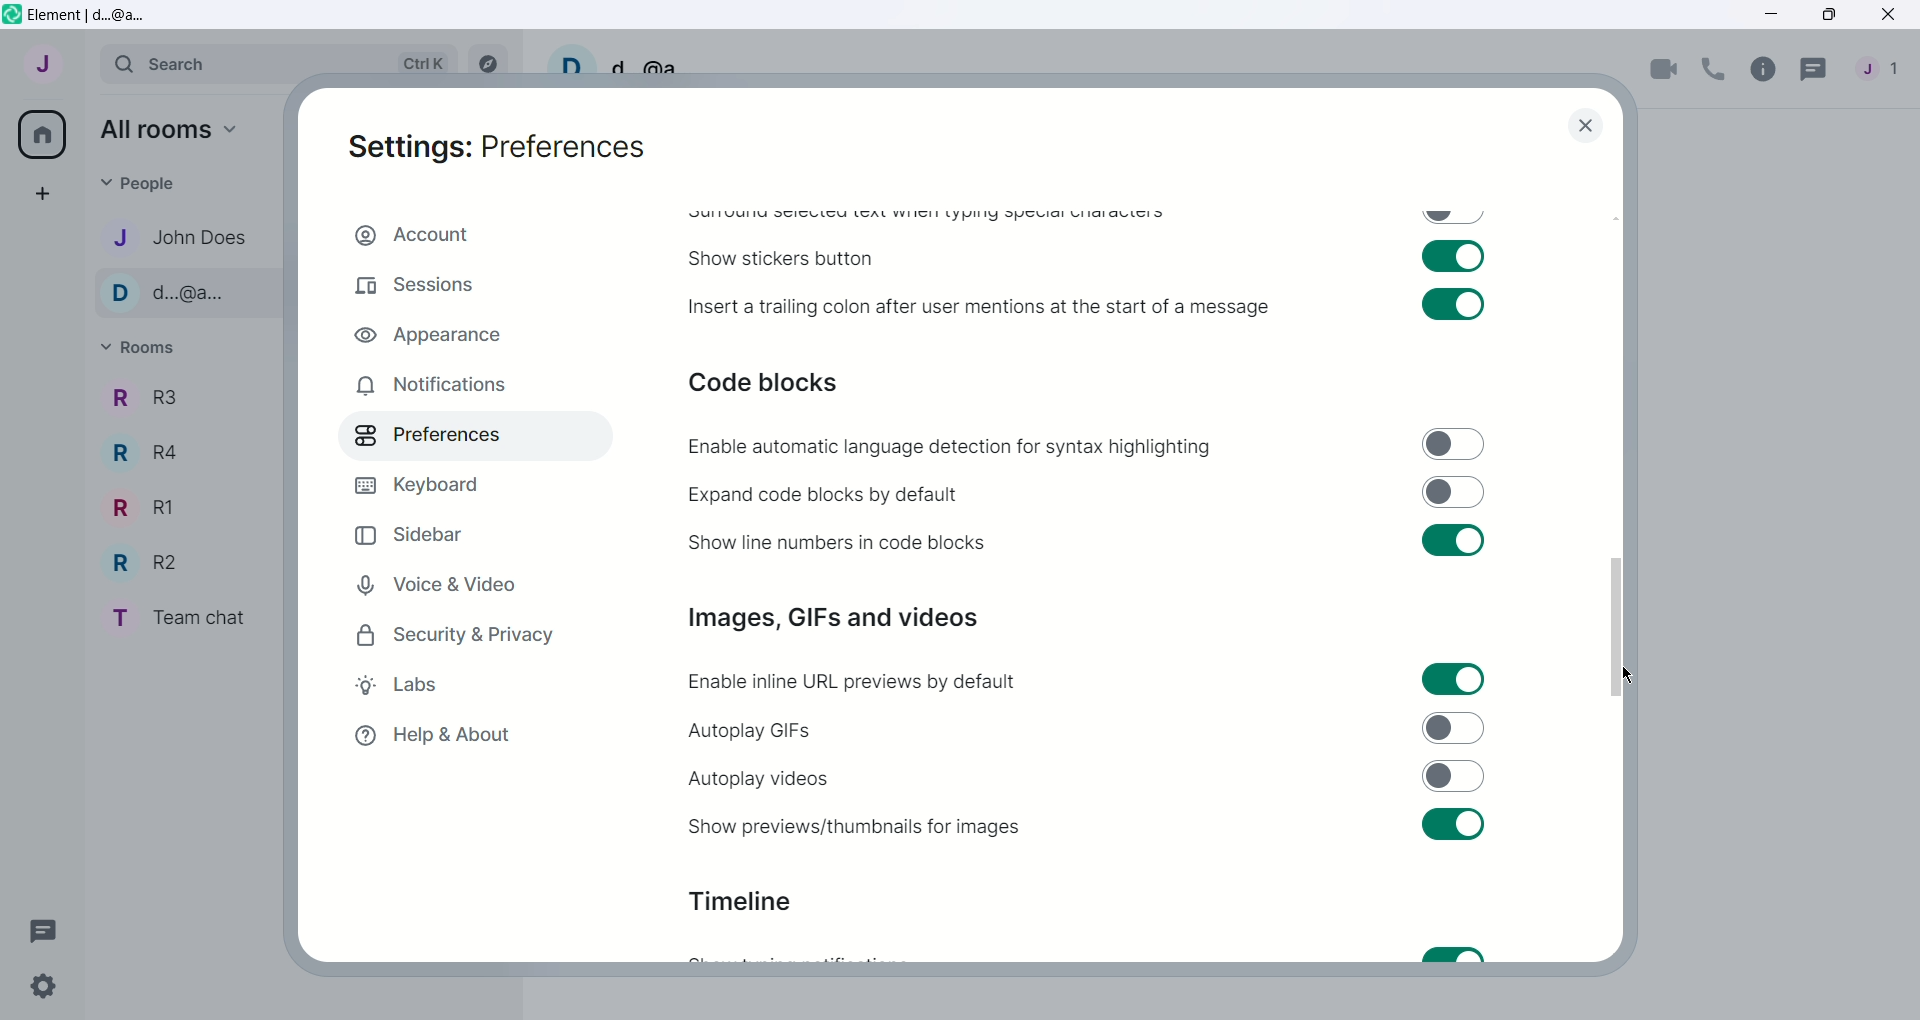  What do you see at coordinates (1586, 125) in the screenshot?
I see `close` at bounding box center [1586, 125].